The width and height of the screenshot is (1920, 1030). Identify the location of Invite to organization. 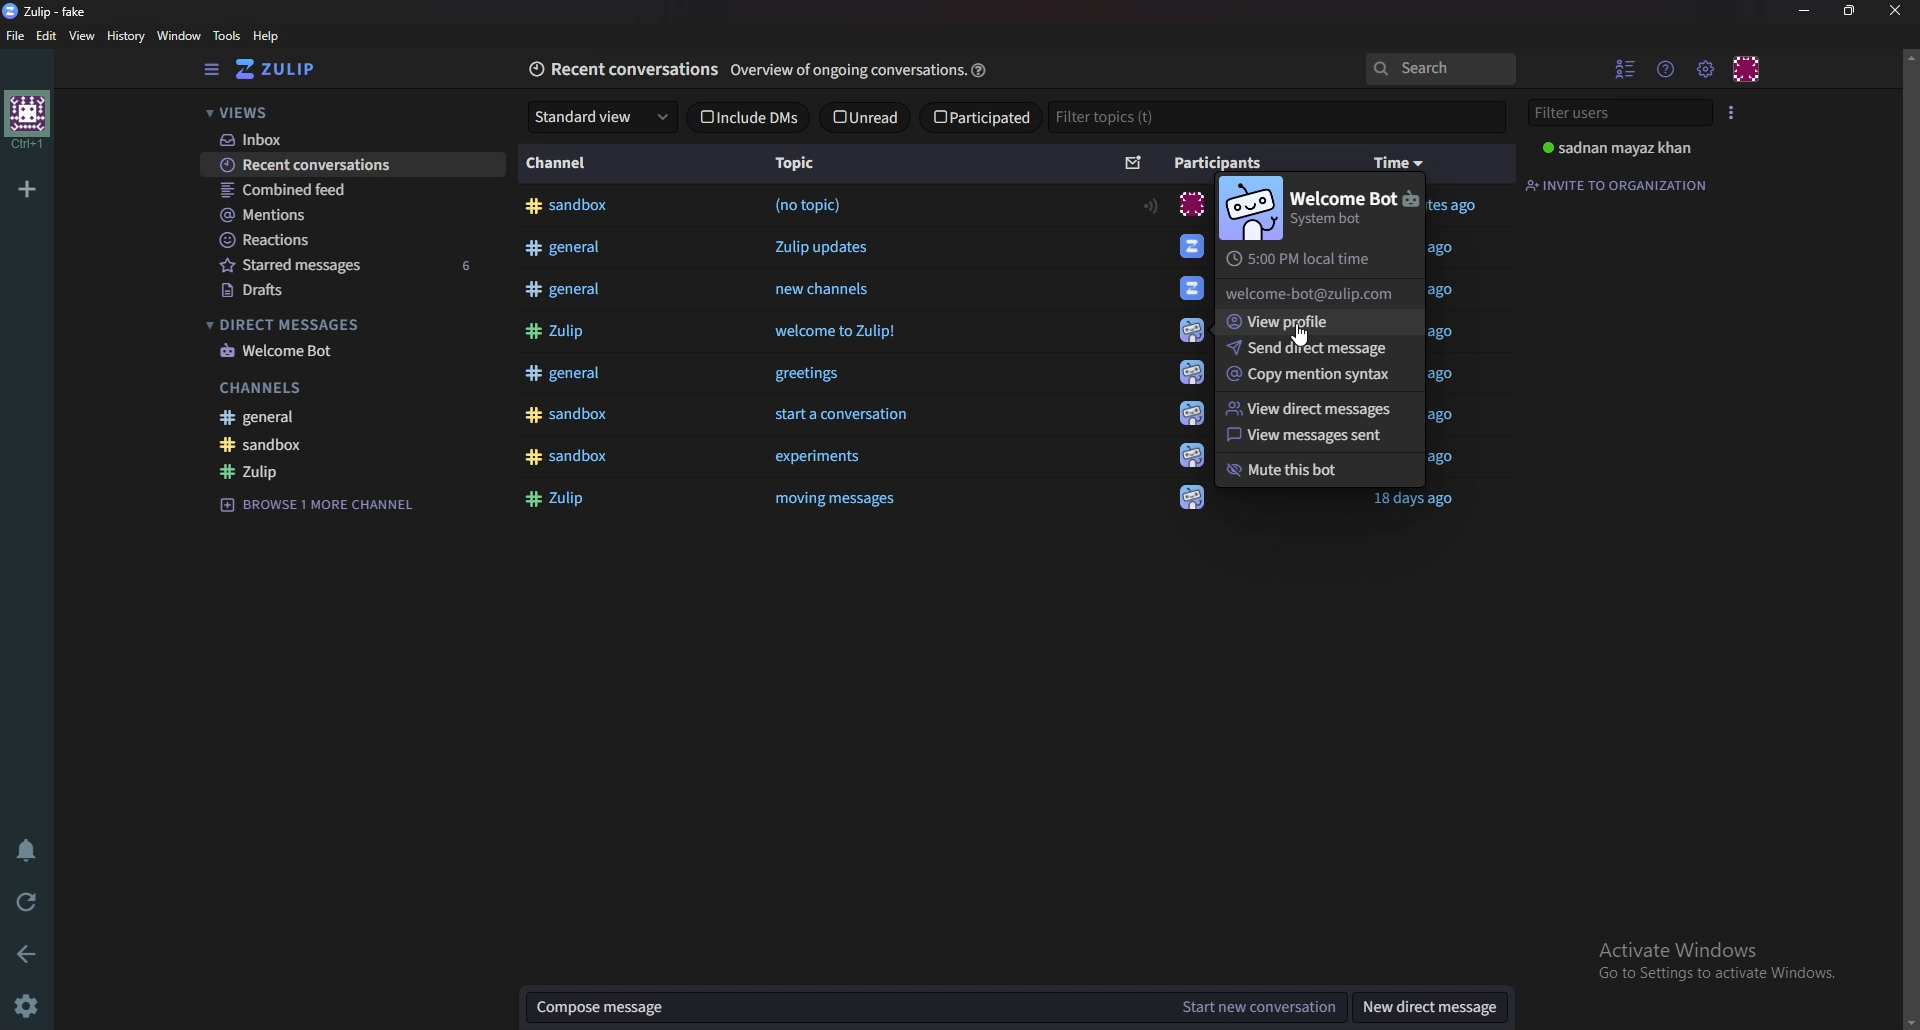
(1619, 184).